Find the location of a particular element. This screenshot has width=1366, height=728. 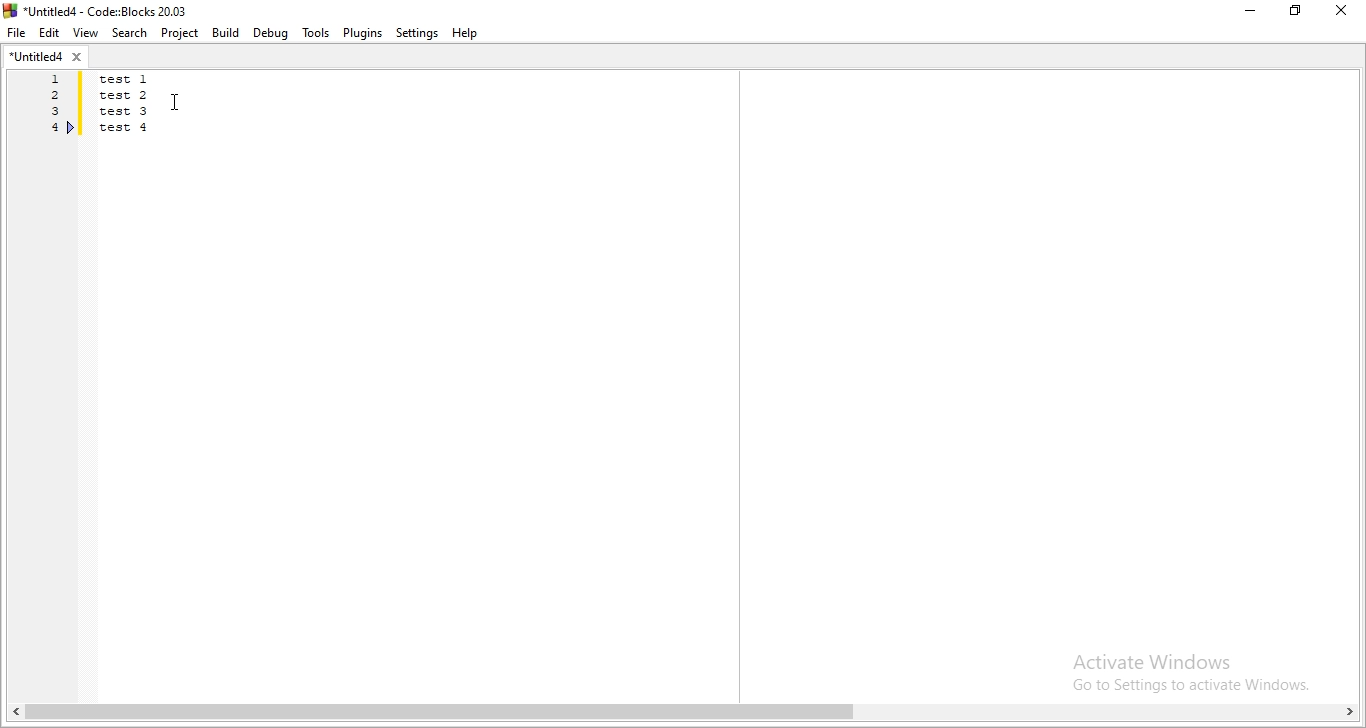

 test 2 is located at coordinates (128, 96).